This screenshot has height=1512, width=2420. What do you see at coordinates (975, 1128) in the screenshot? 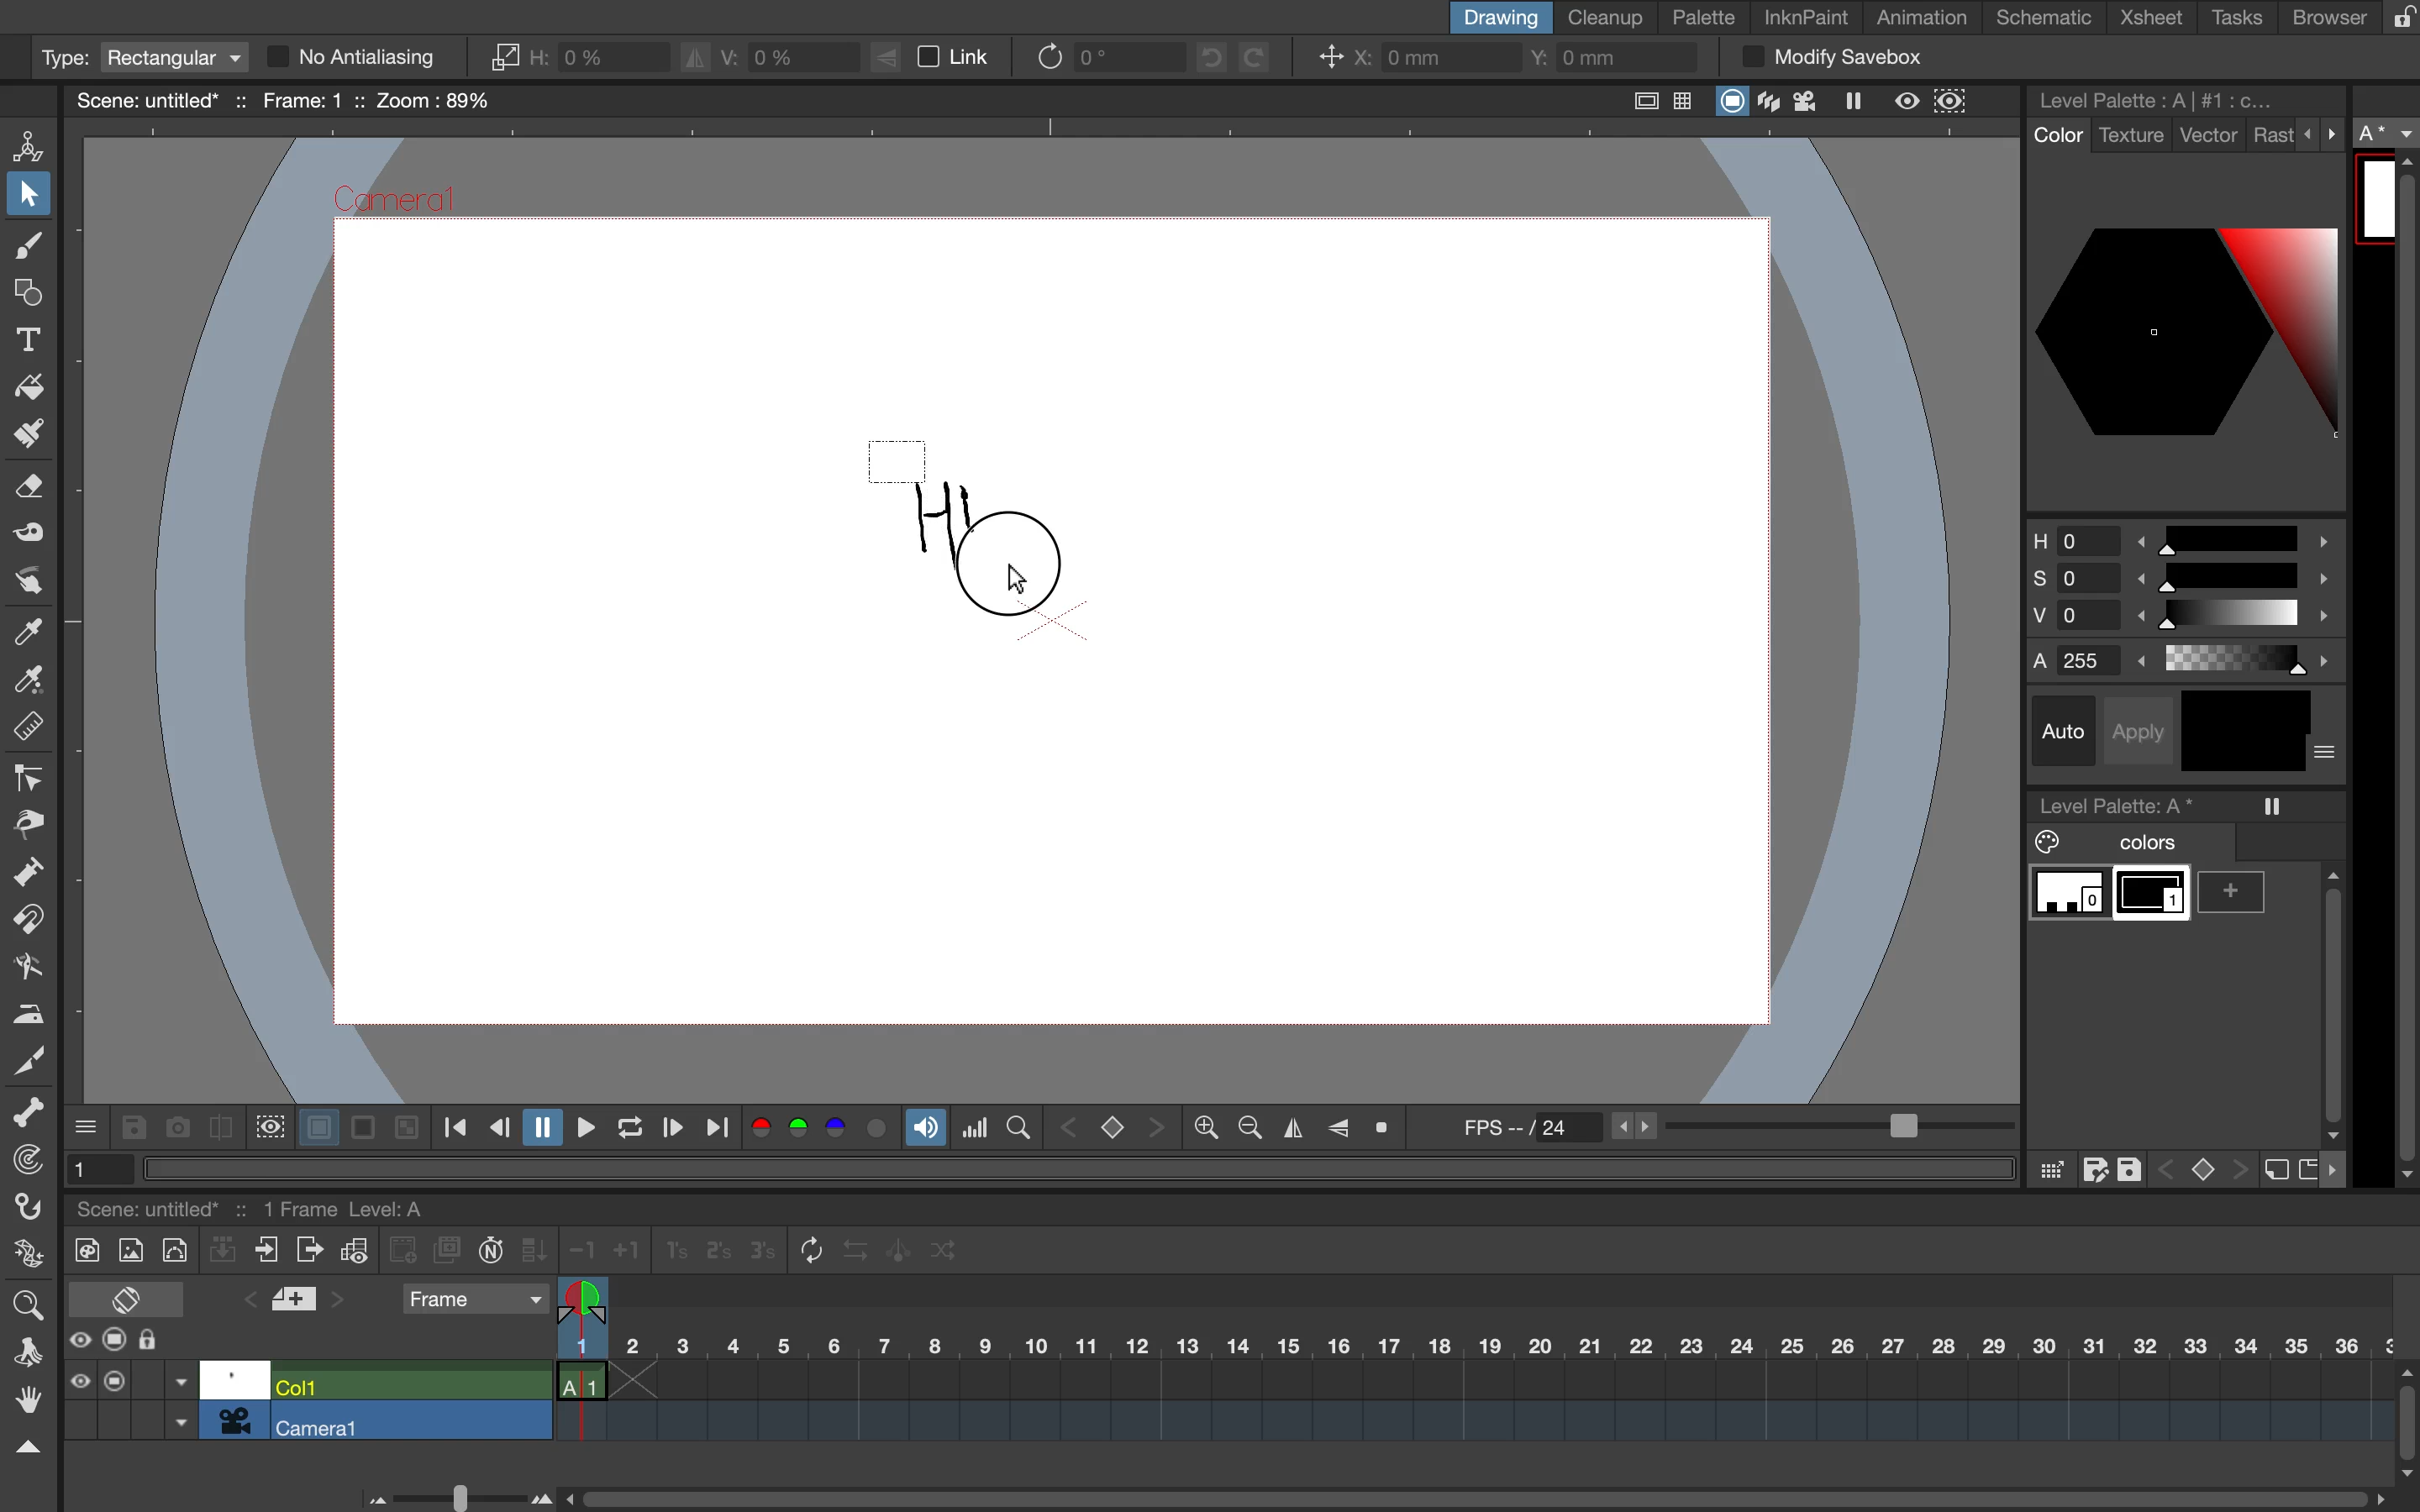
I see `histogram` at bounding box center [975, 1128].